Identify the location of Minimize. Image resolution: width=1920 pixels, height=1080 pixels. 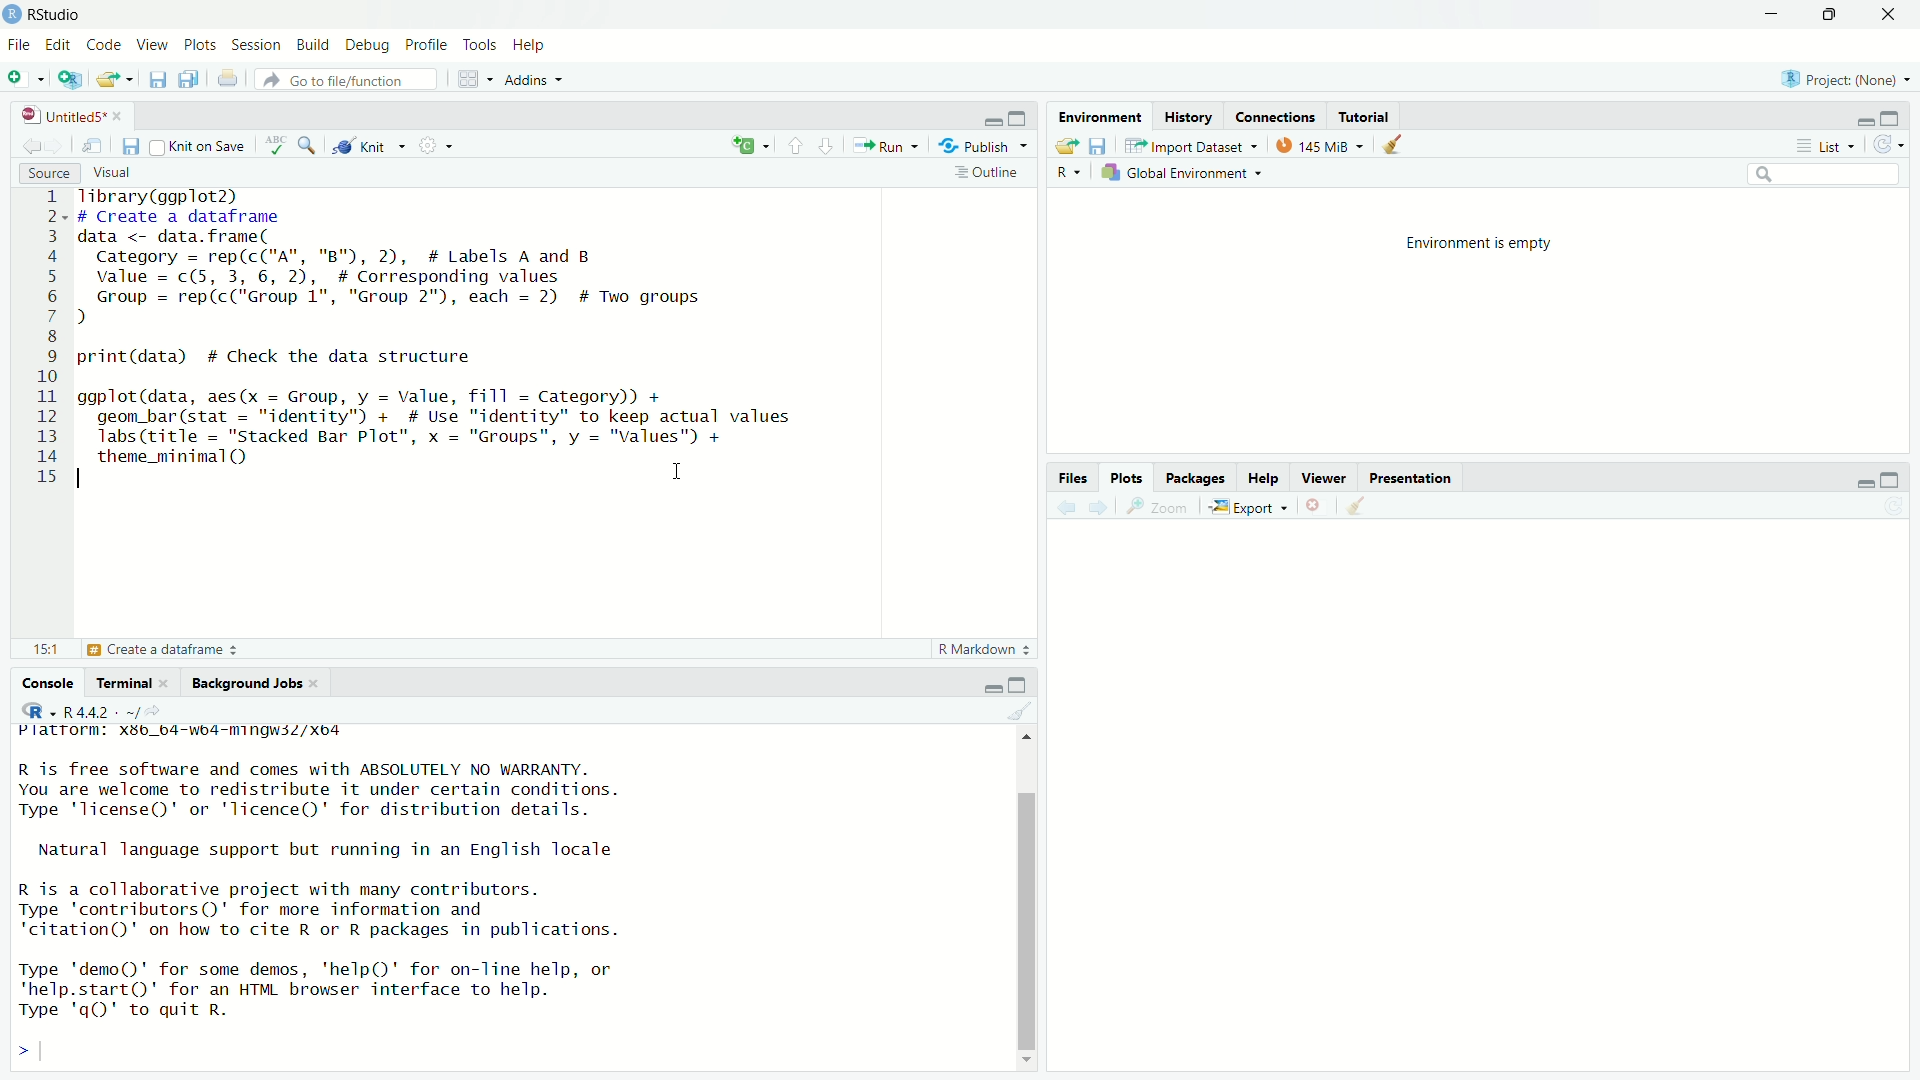
(1774, 15).